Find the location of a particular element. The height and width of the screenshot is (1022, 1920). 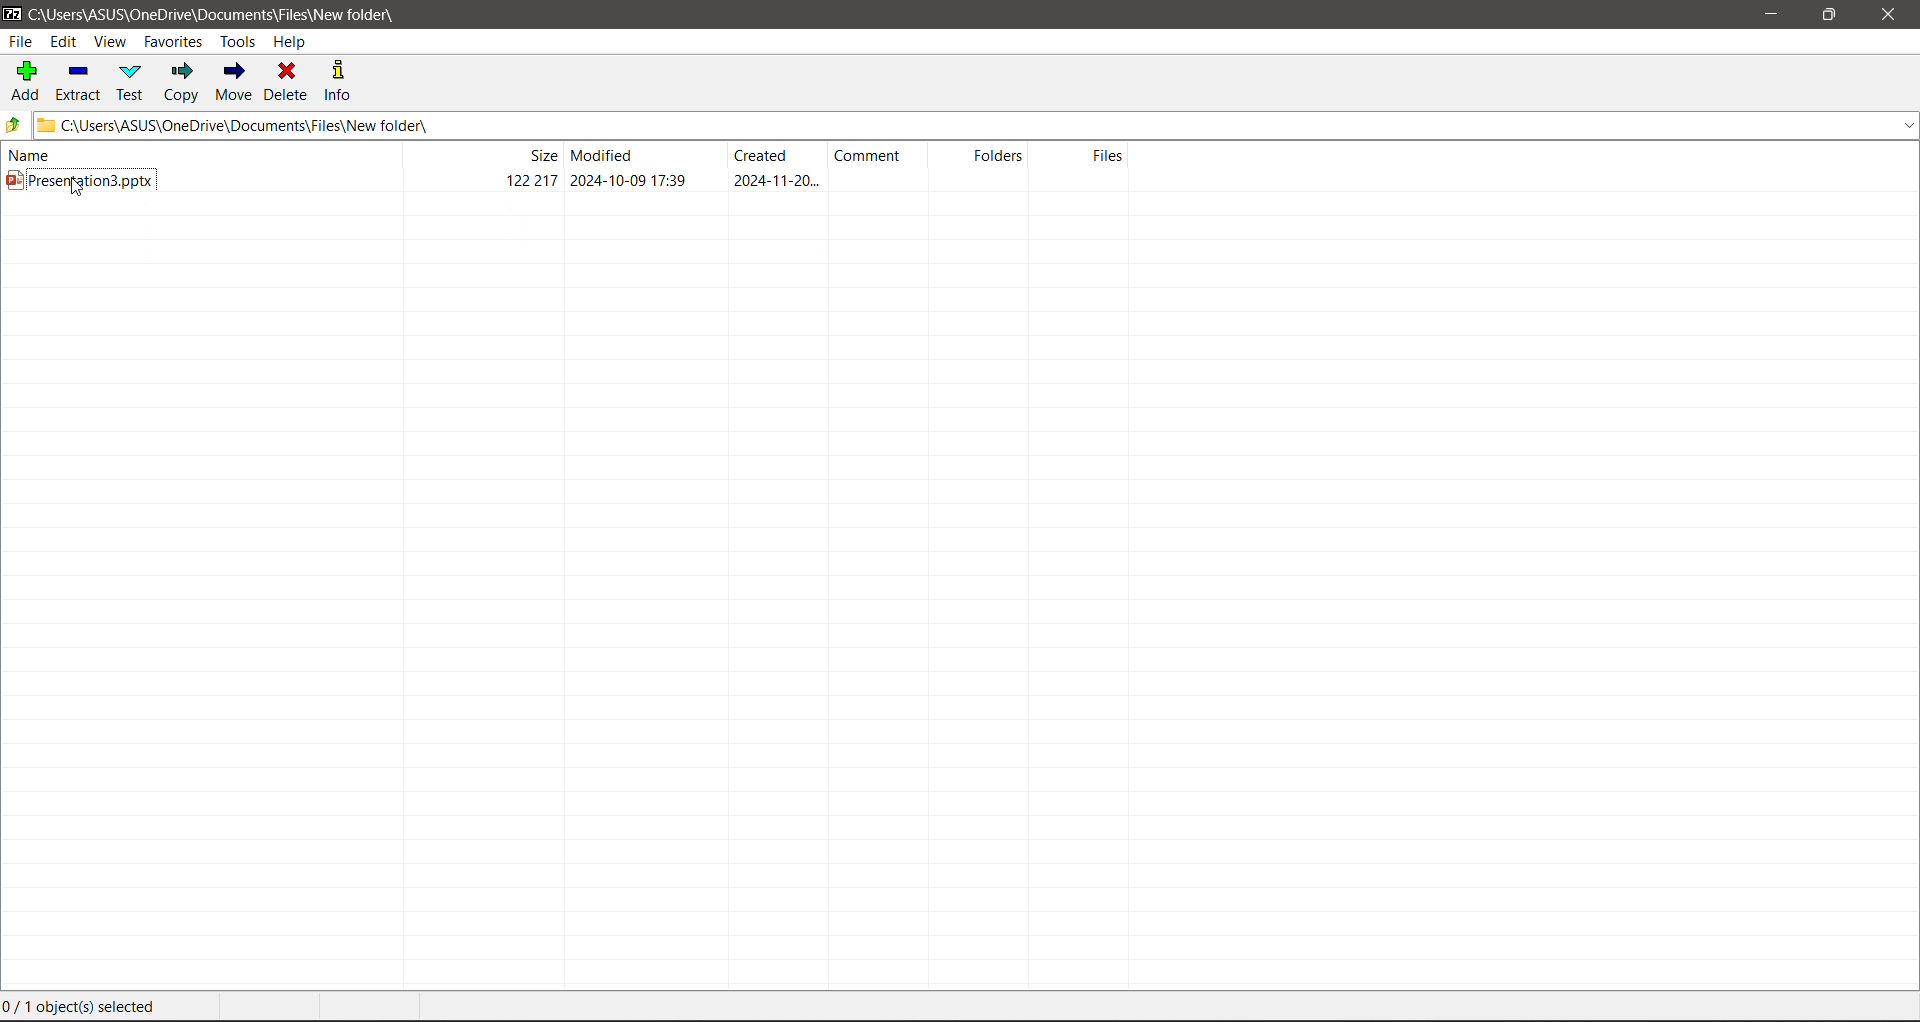

Name is located at coordinates (191, 155).